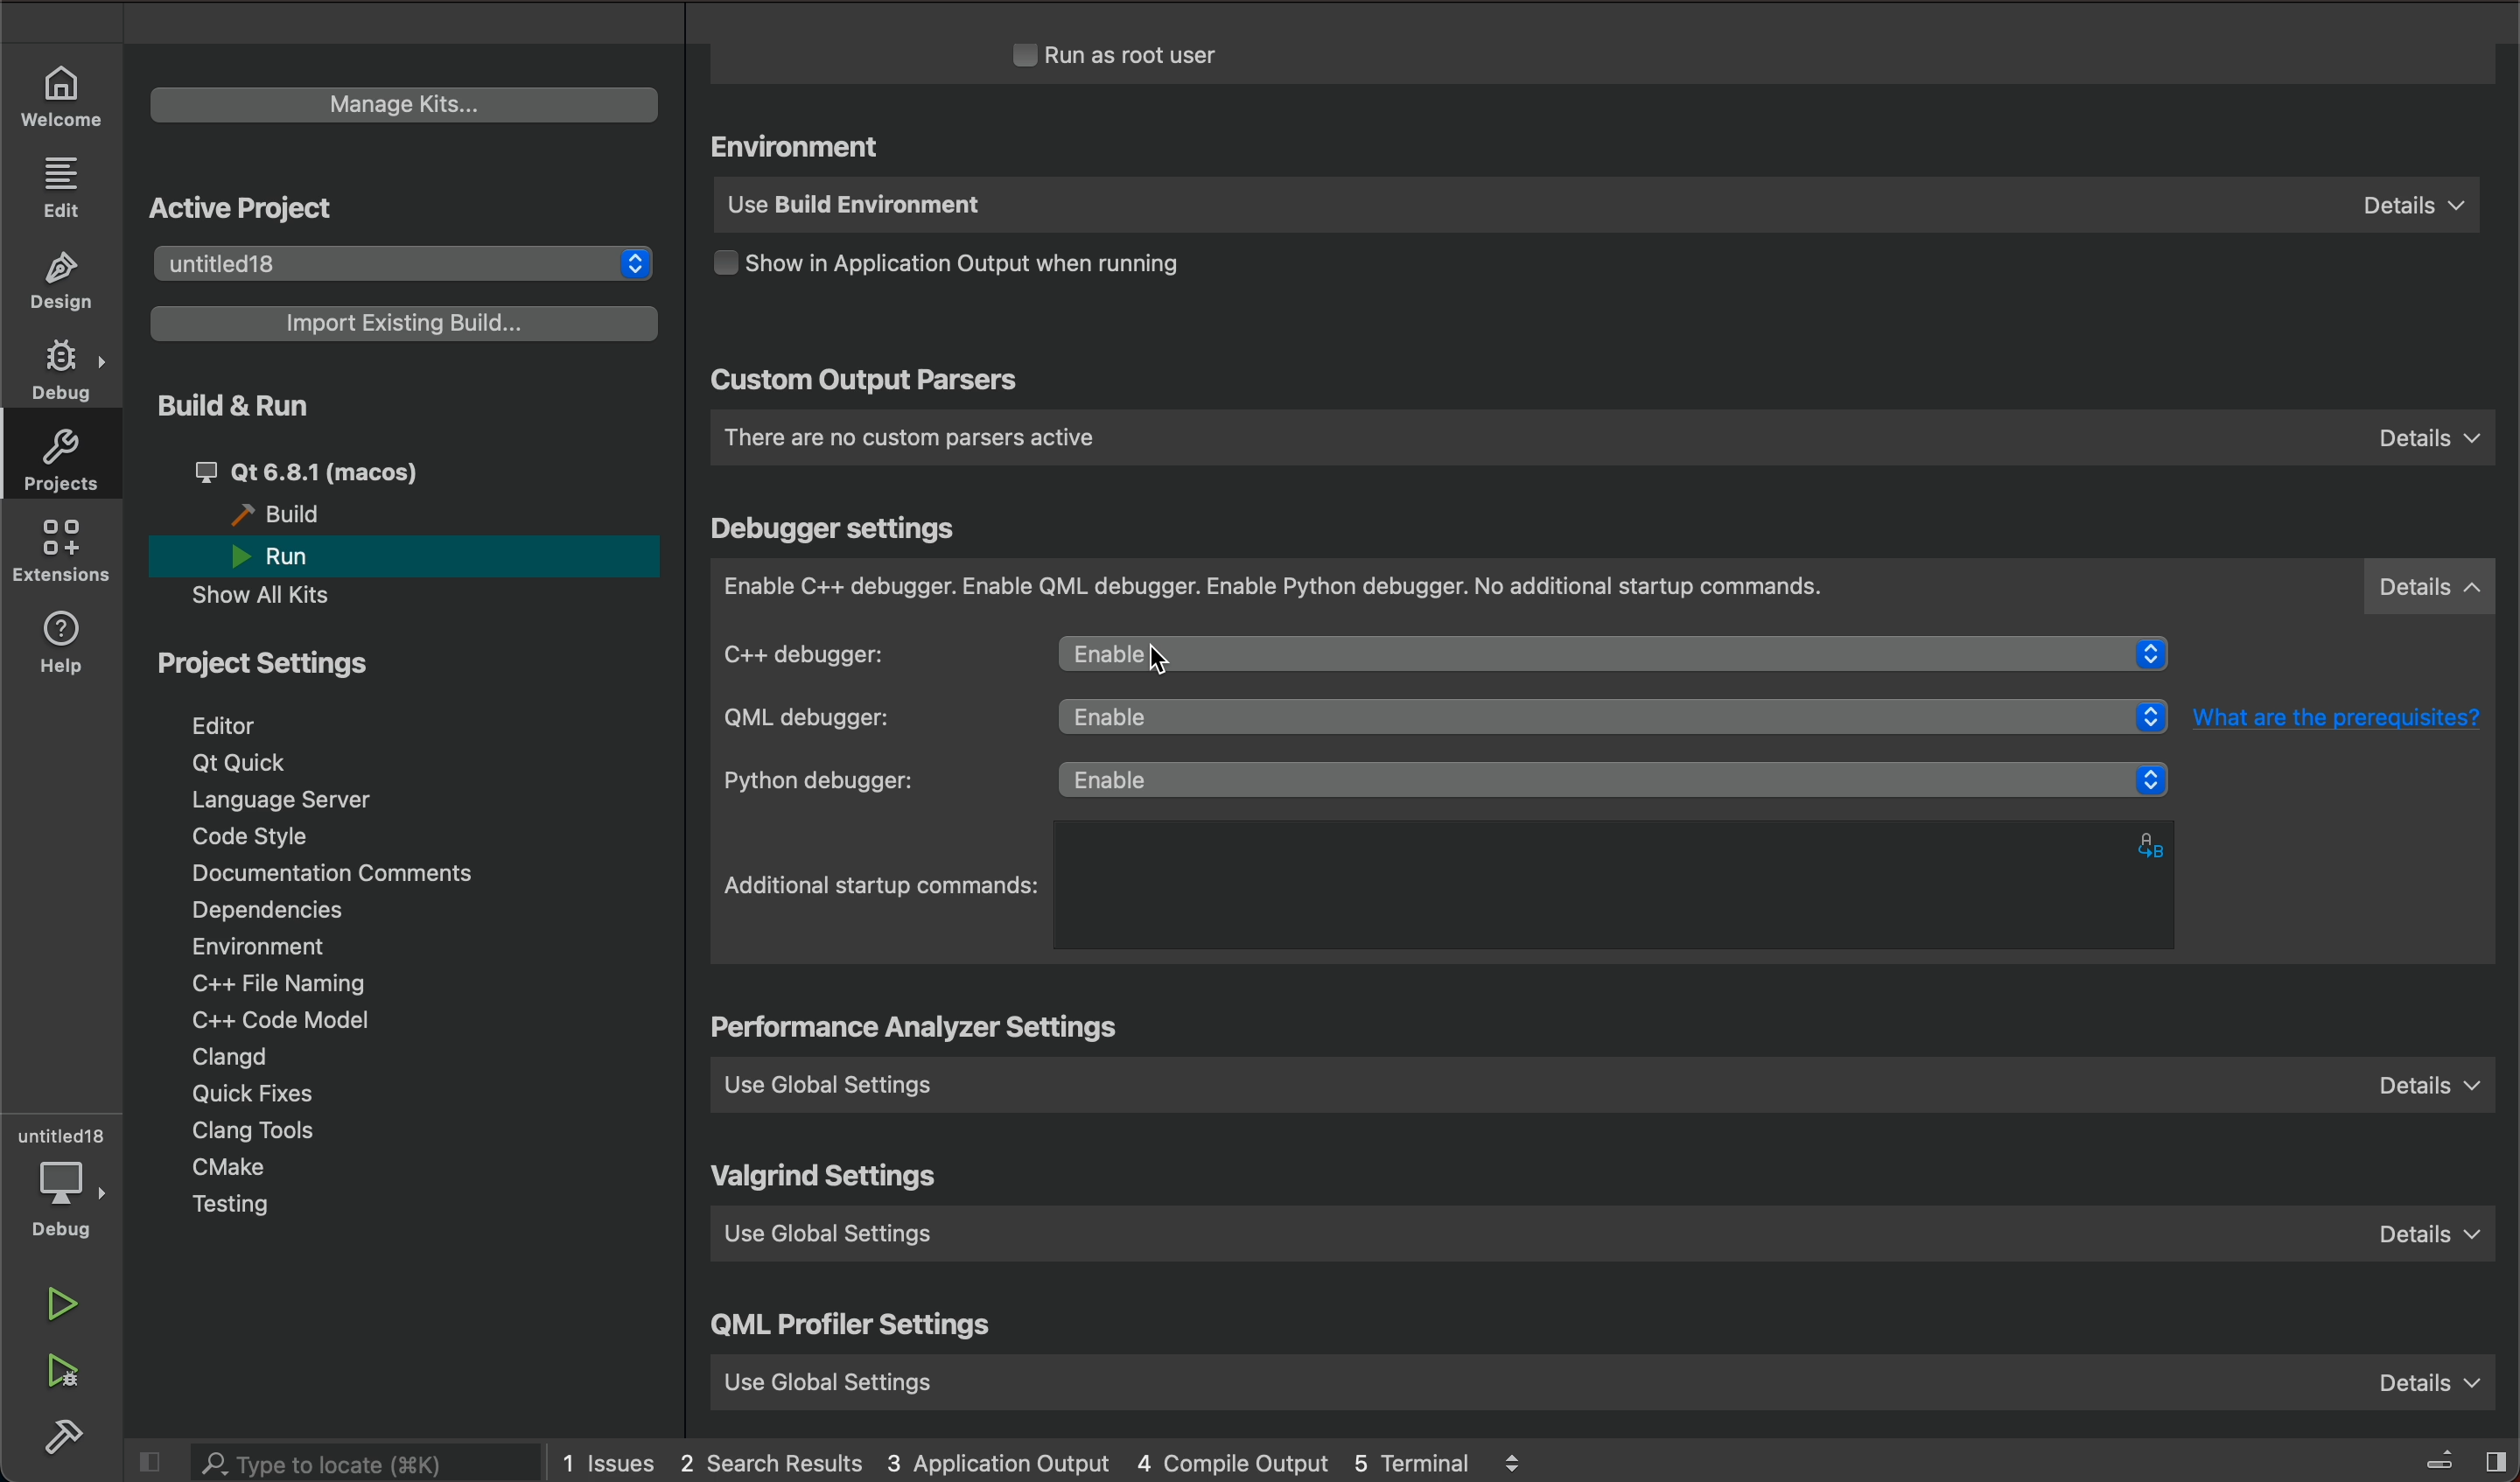  Describe the element at coordinates (1076, 1460) in the screenshot. I see `logs` at that location.